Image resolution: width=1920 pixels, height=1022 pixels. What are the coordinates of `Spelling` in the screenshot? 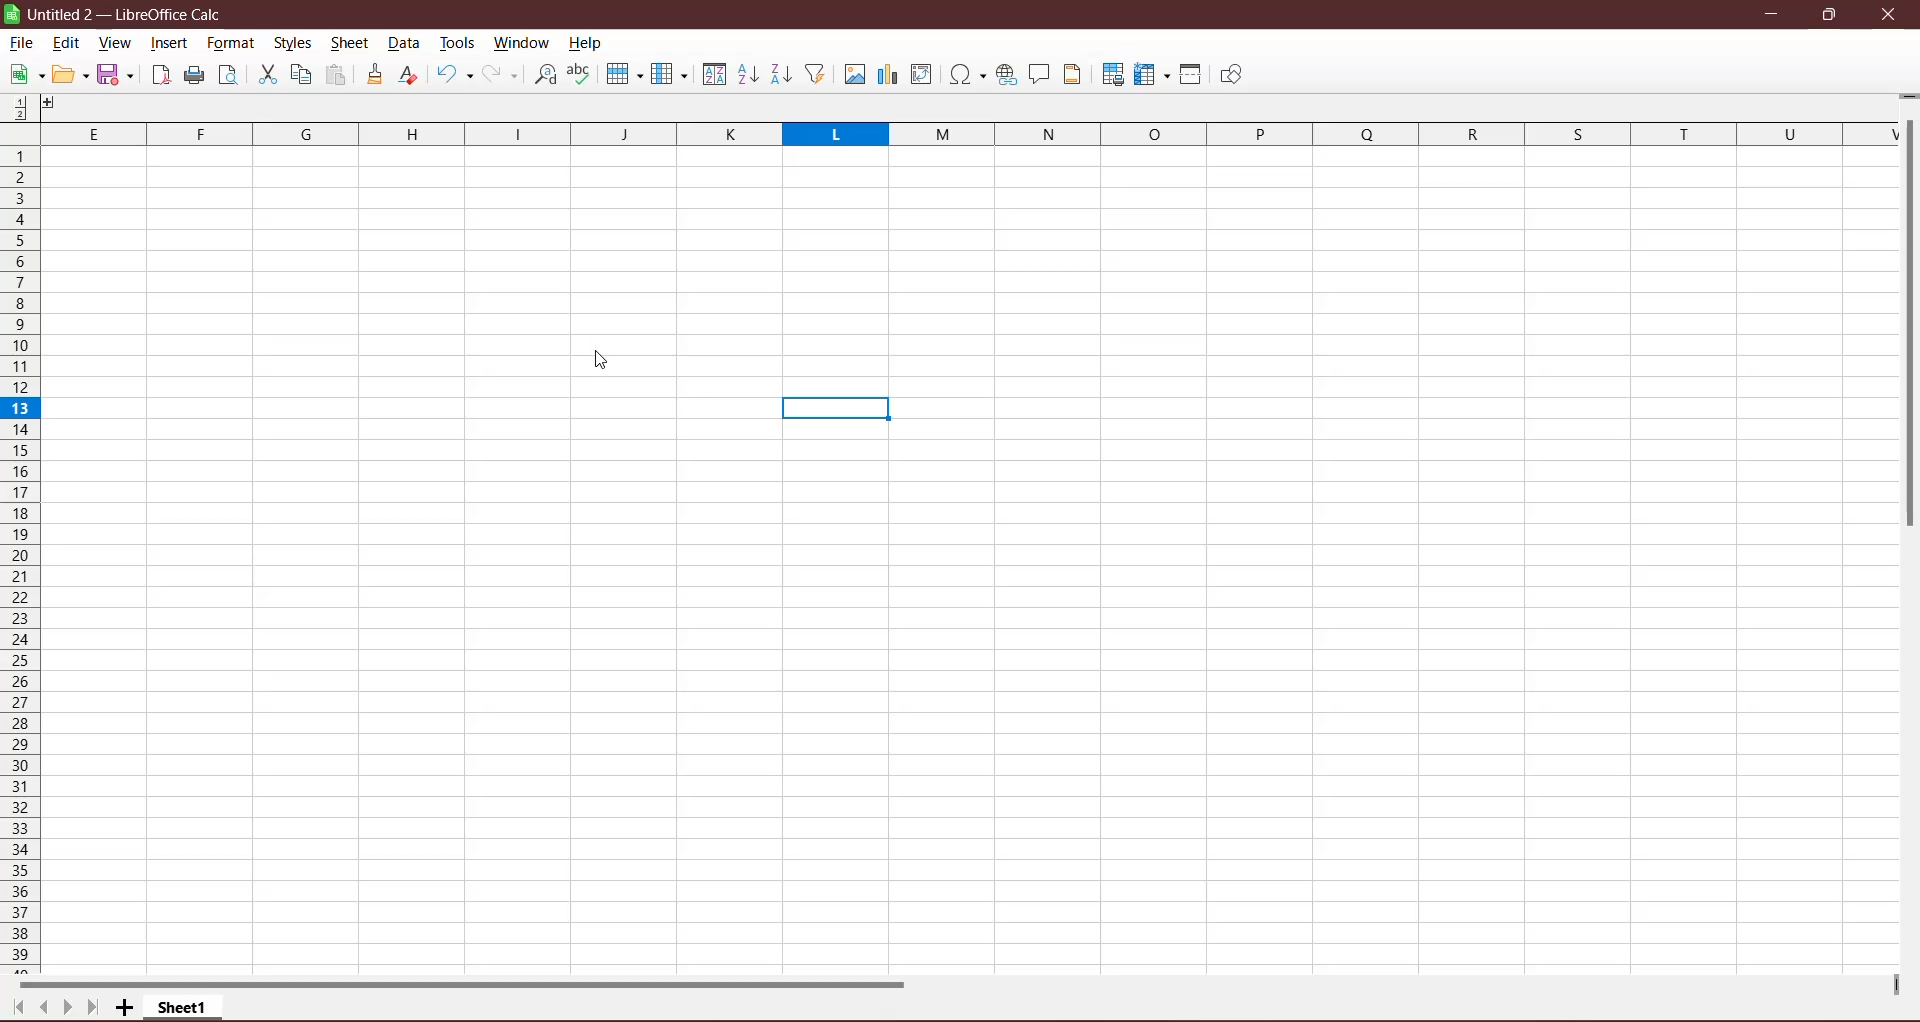 It's located at (581, 74).